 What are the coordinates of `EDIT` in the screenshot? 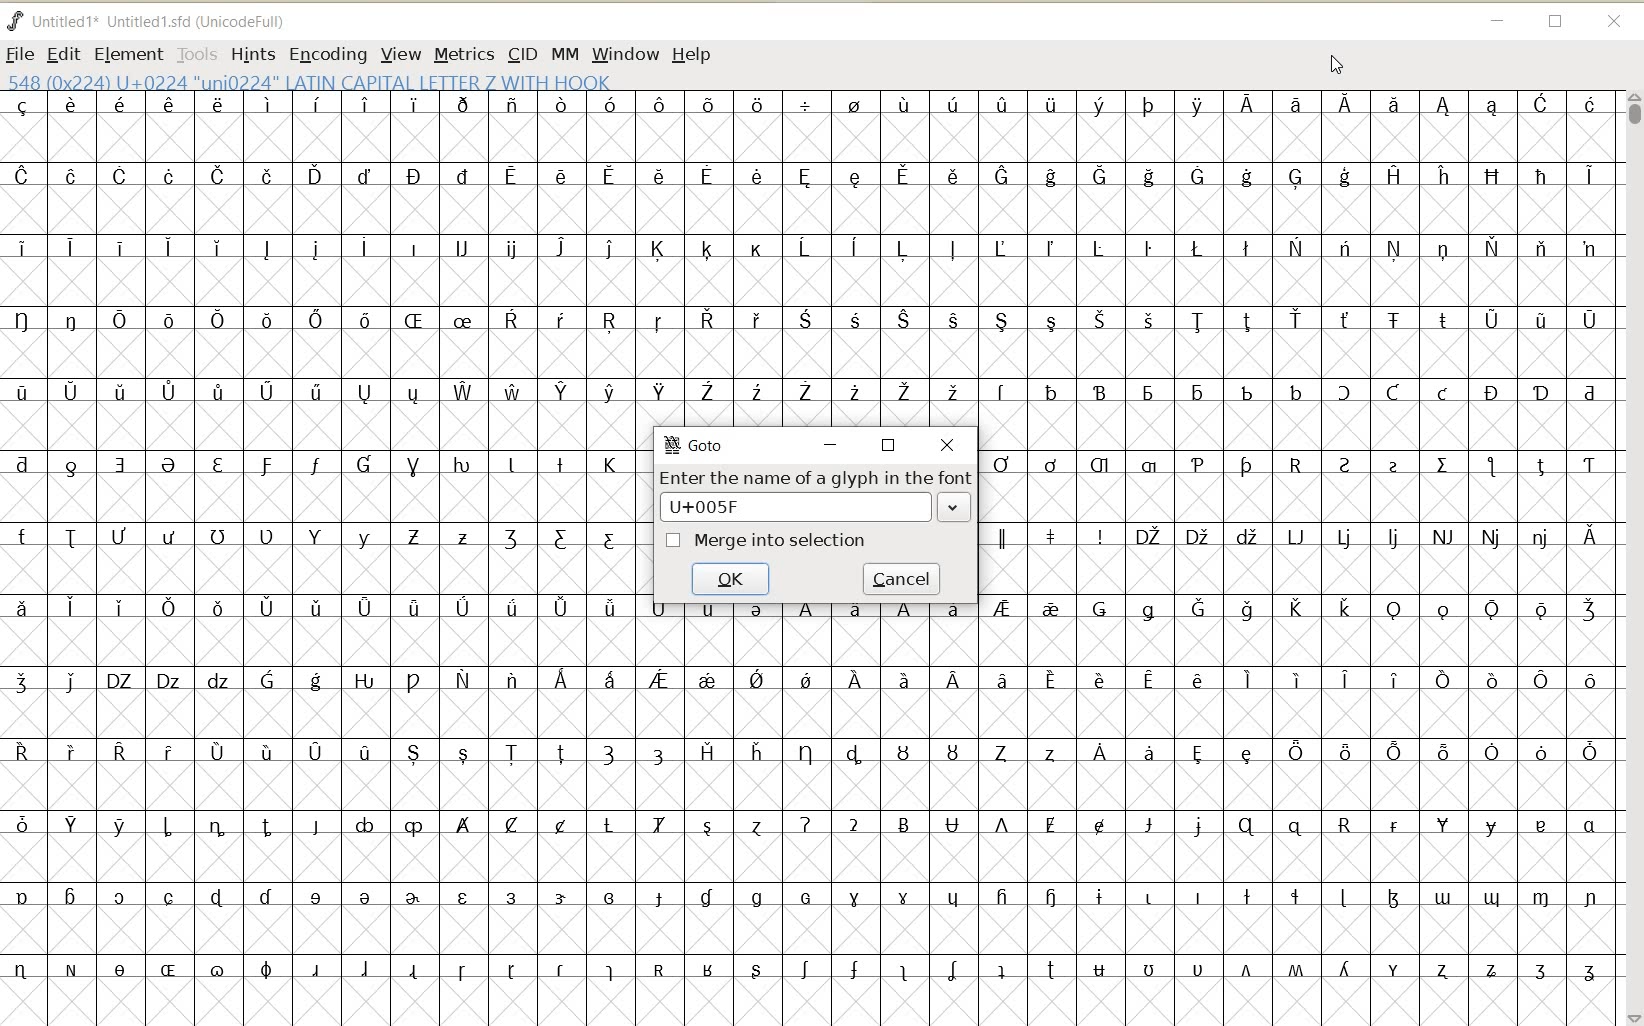 It's located at (62, 55).